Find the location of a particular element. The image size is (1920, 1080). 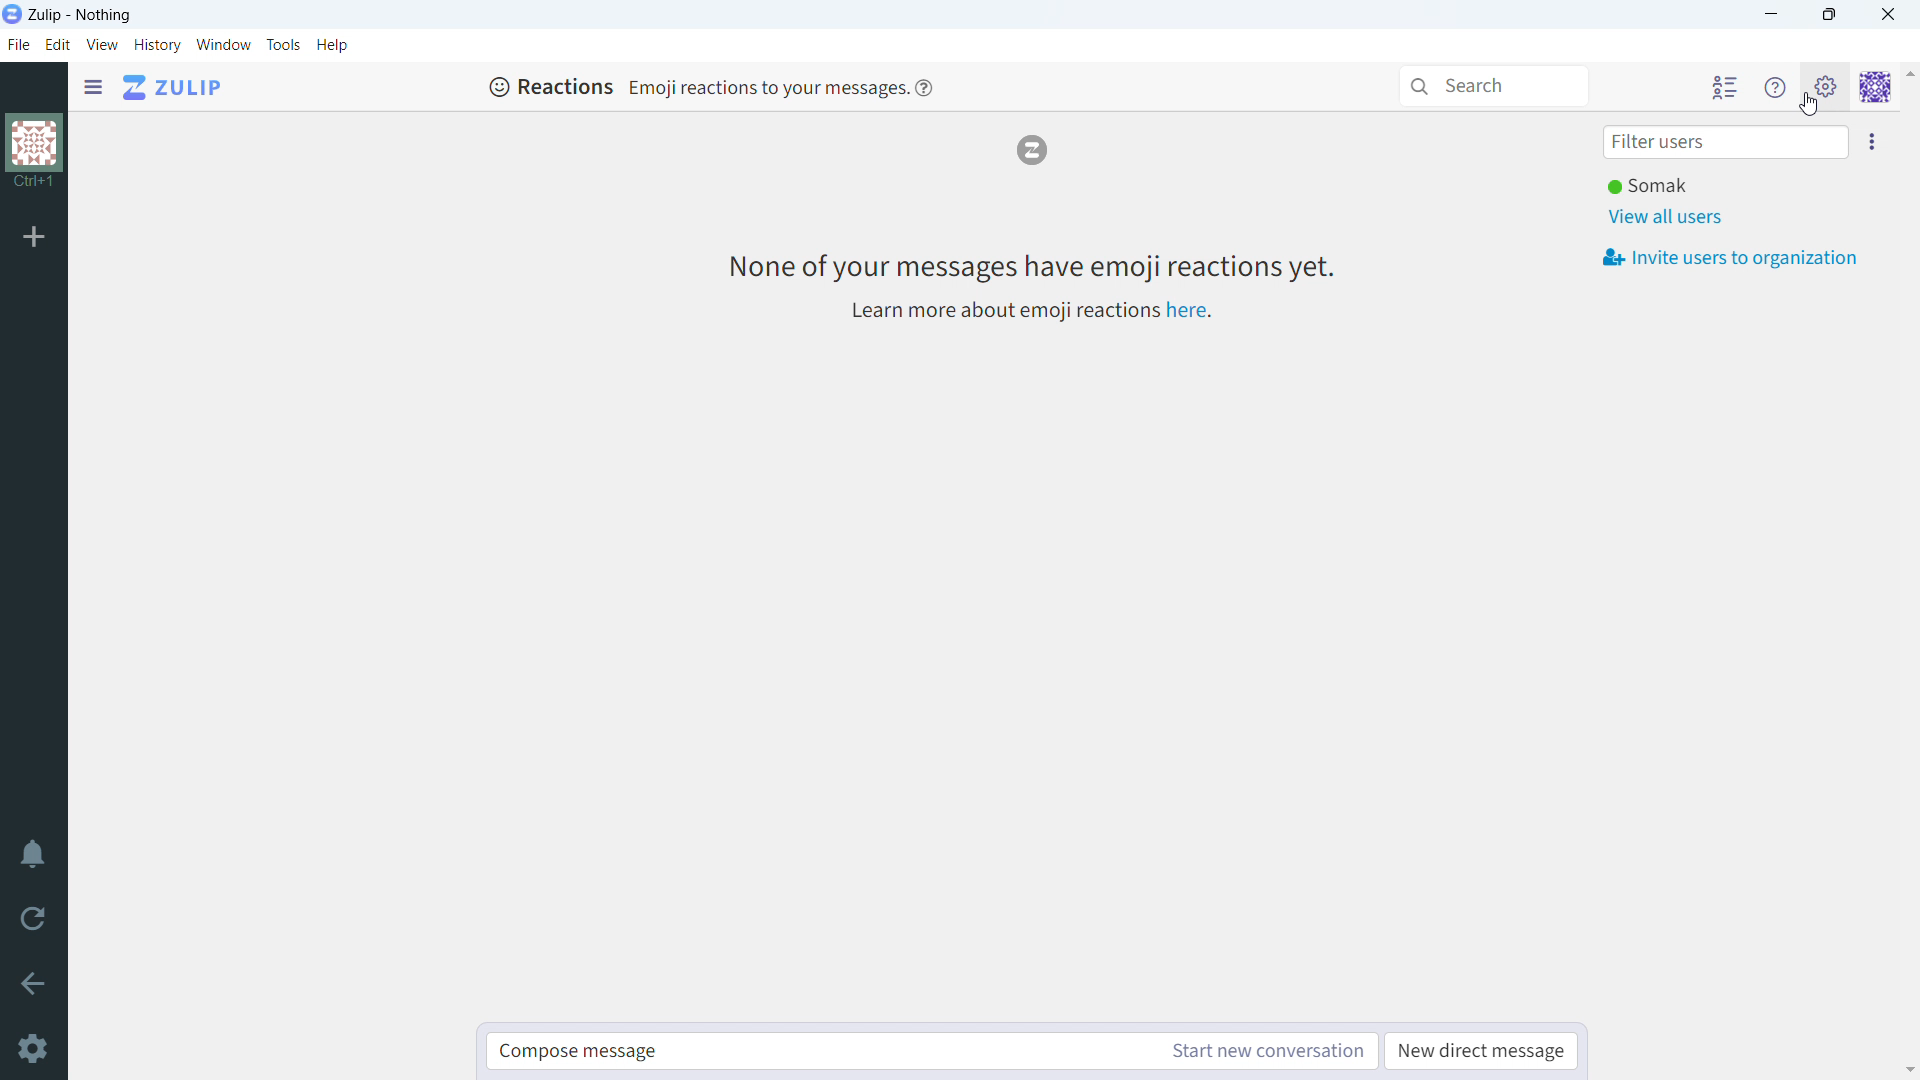

cursor is located at coordinates (1809, 106).